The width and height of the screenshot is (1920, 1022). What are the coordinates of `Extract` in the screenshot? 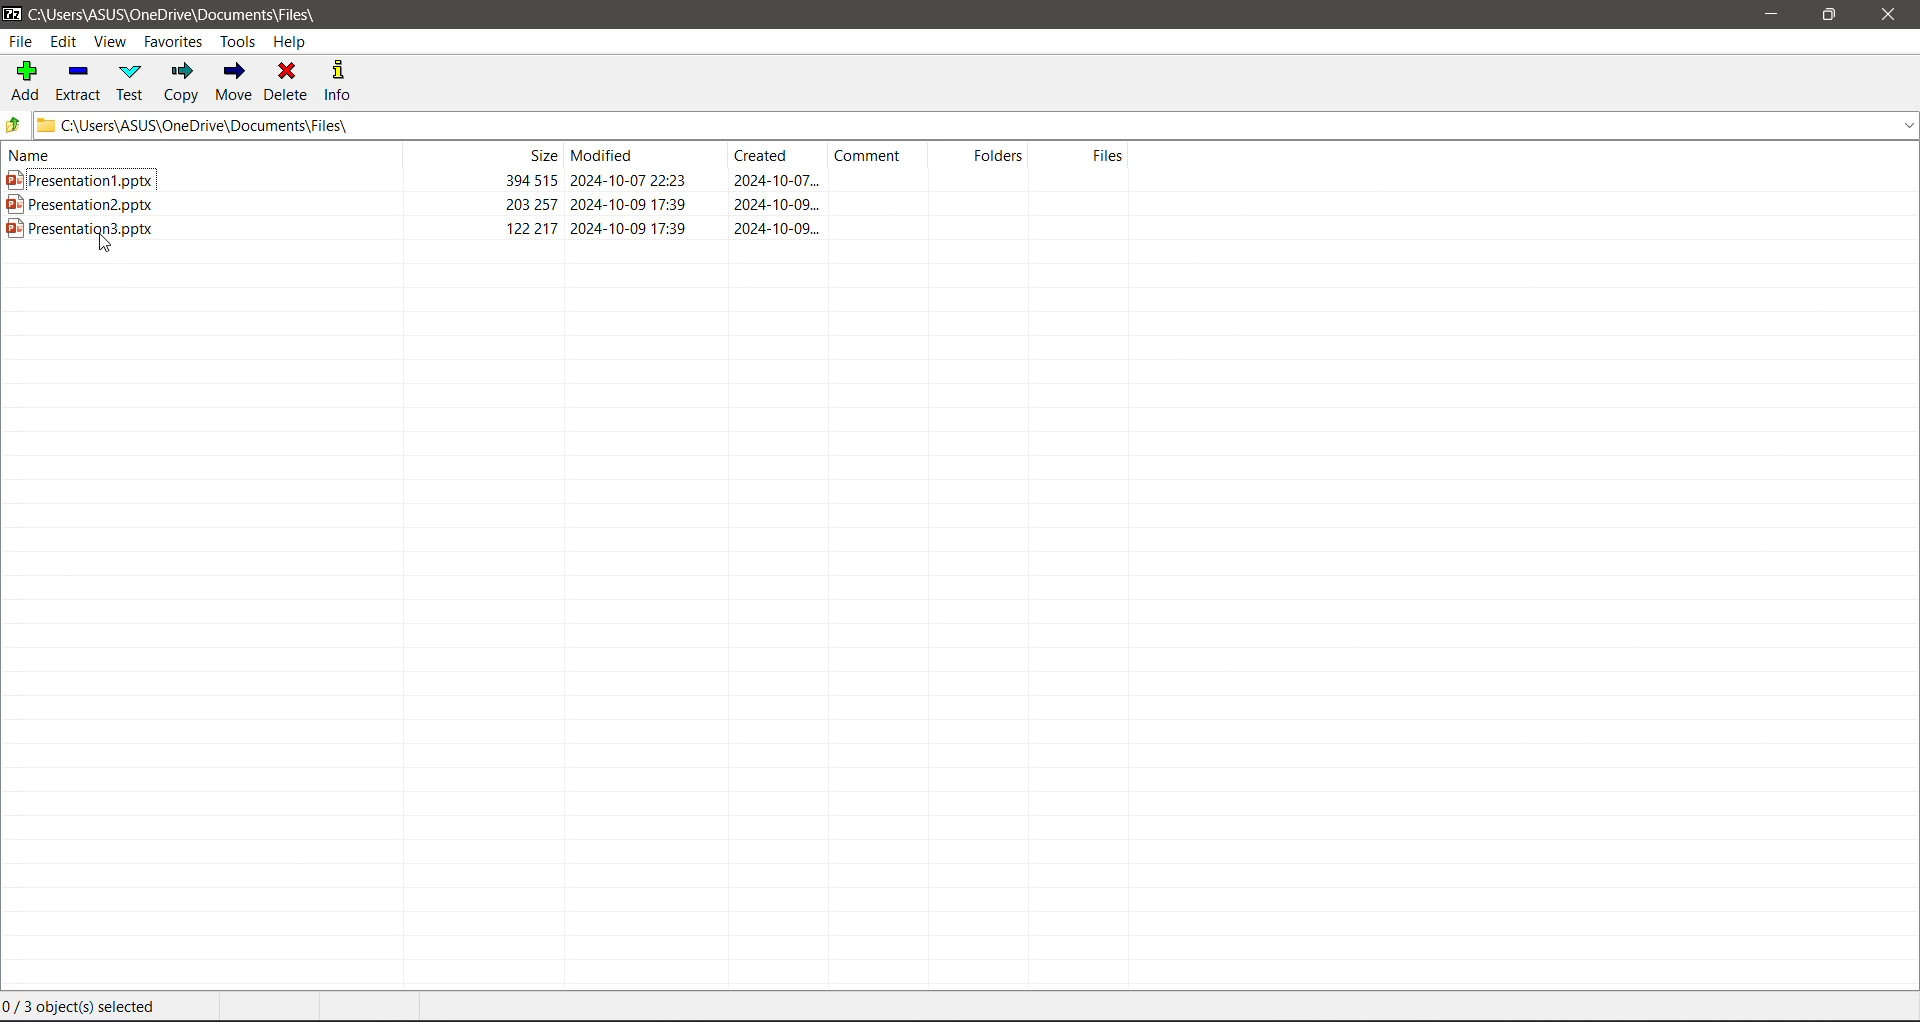 It's located at (79, 82).